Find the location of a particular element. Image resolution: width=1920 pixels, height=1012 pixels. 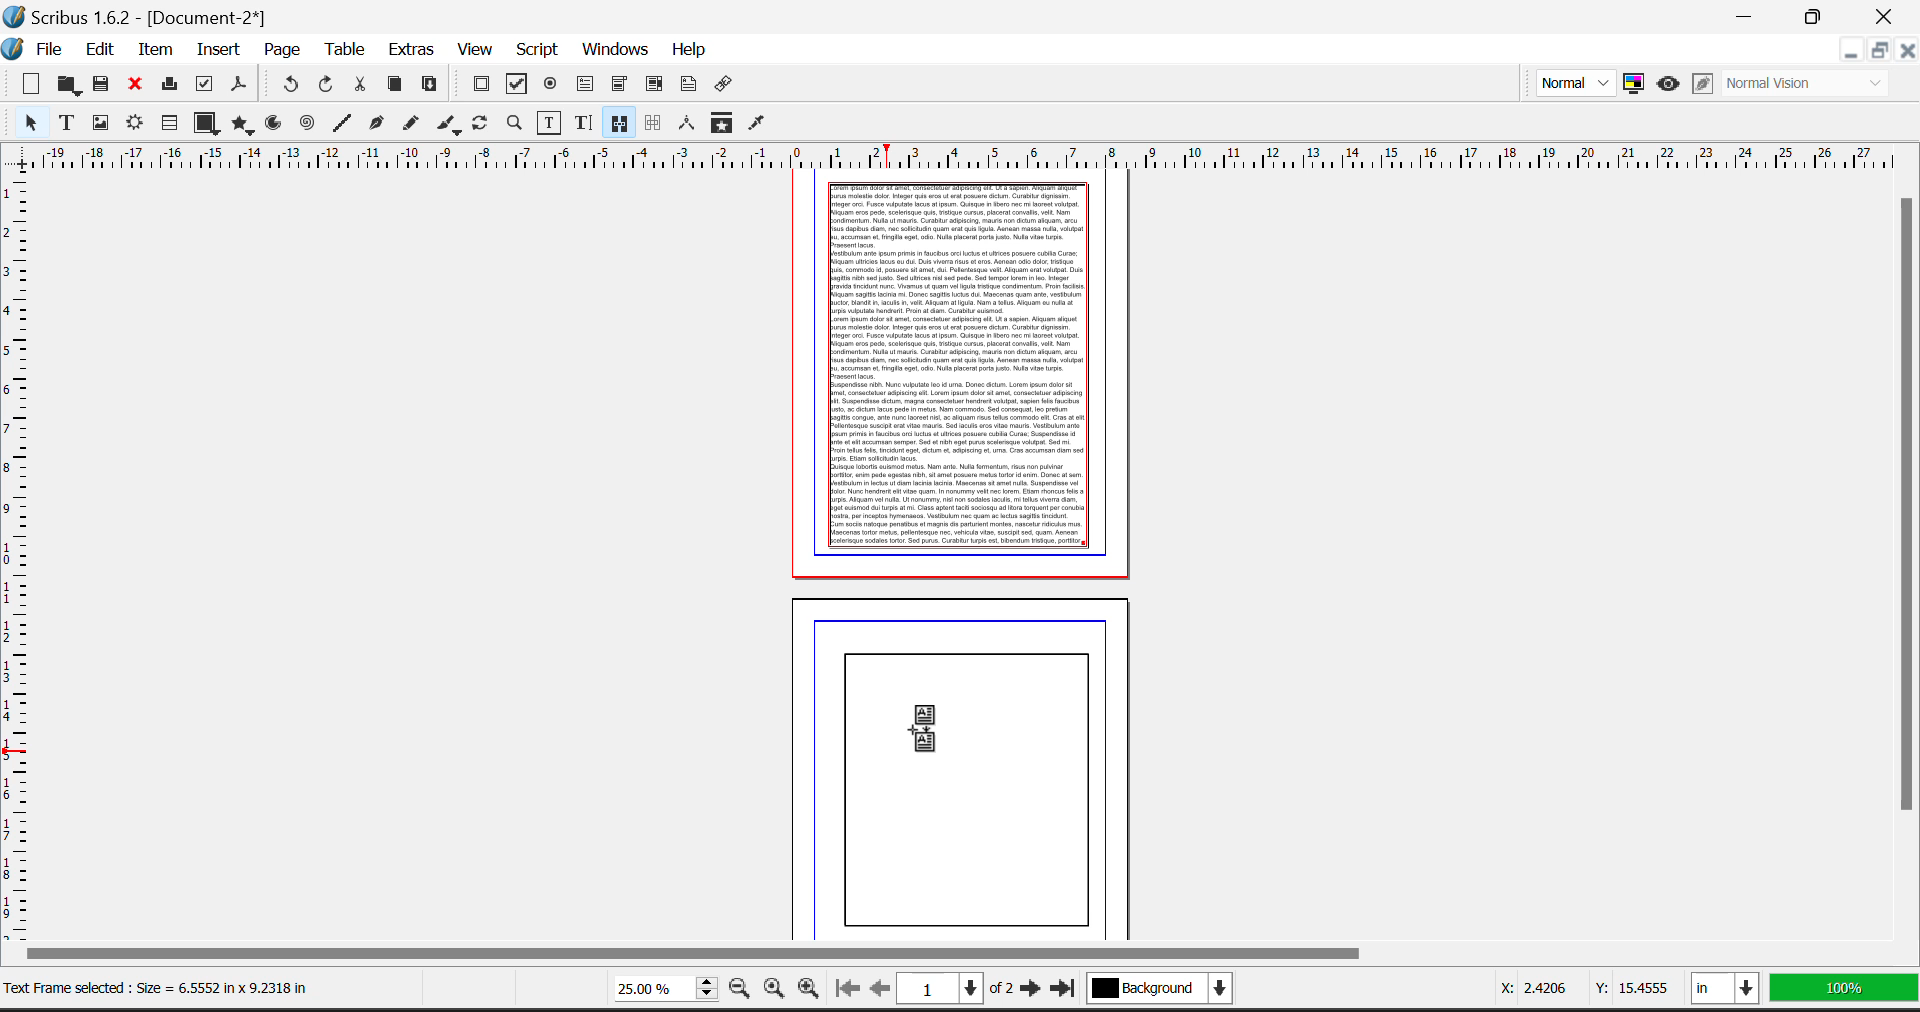

Polygons is located at coordinates (241, 125).